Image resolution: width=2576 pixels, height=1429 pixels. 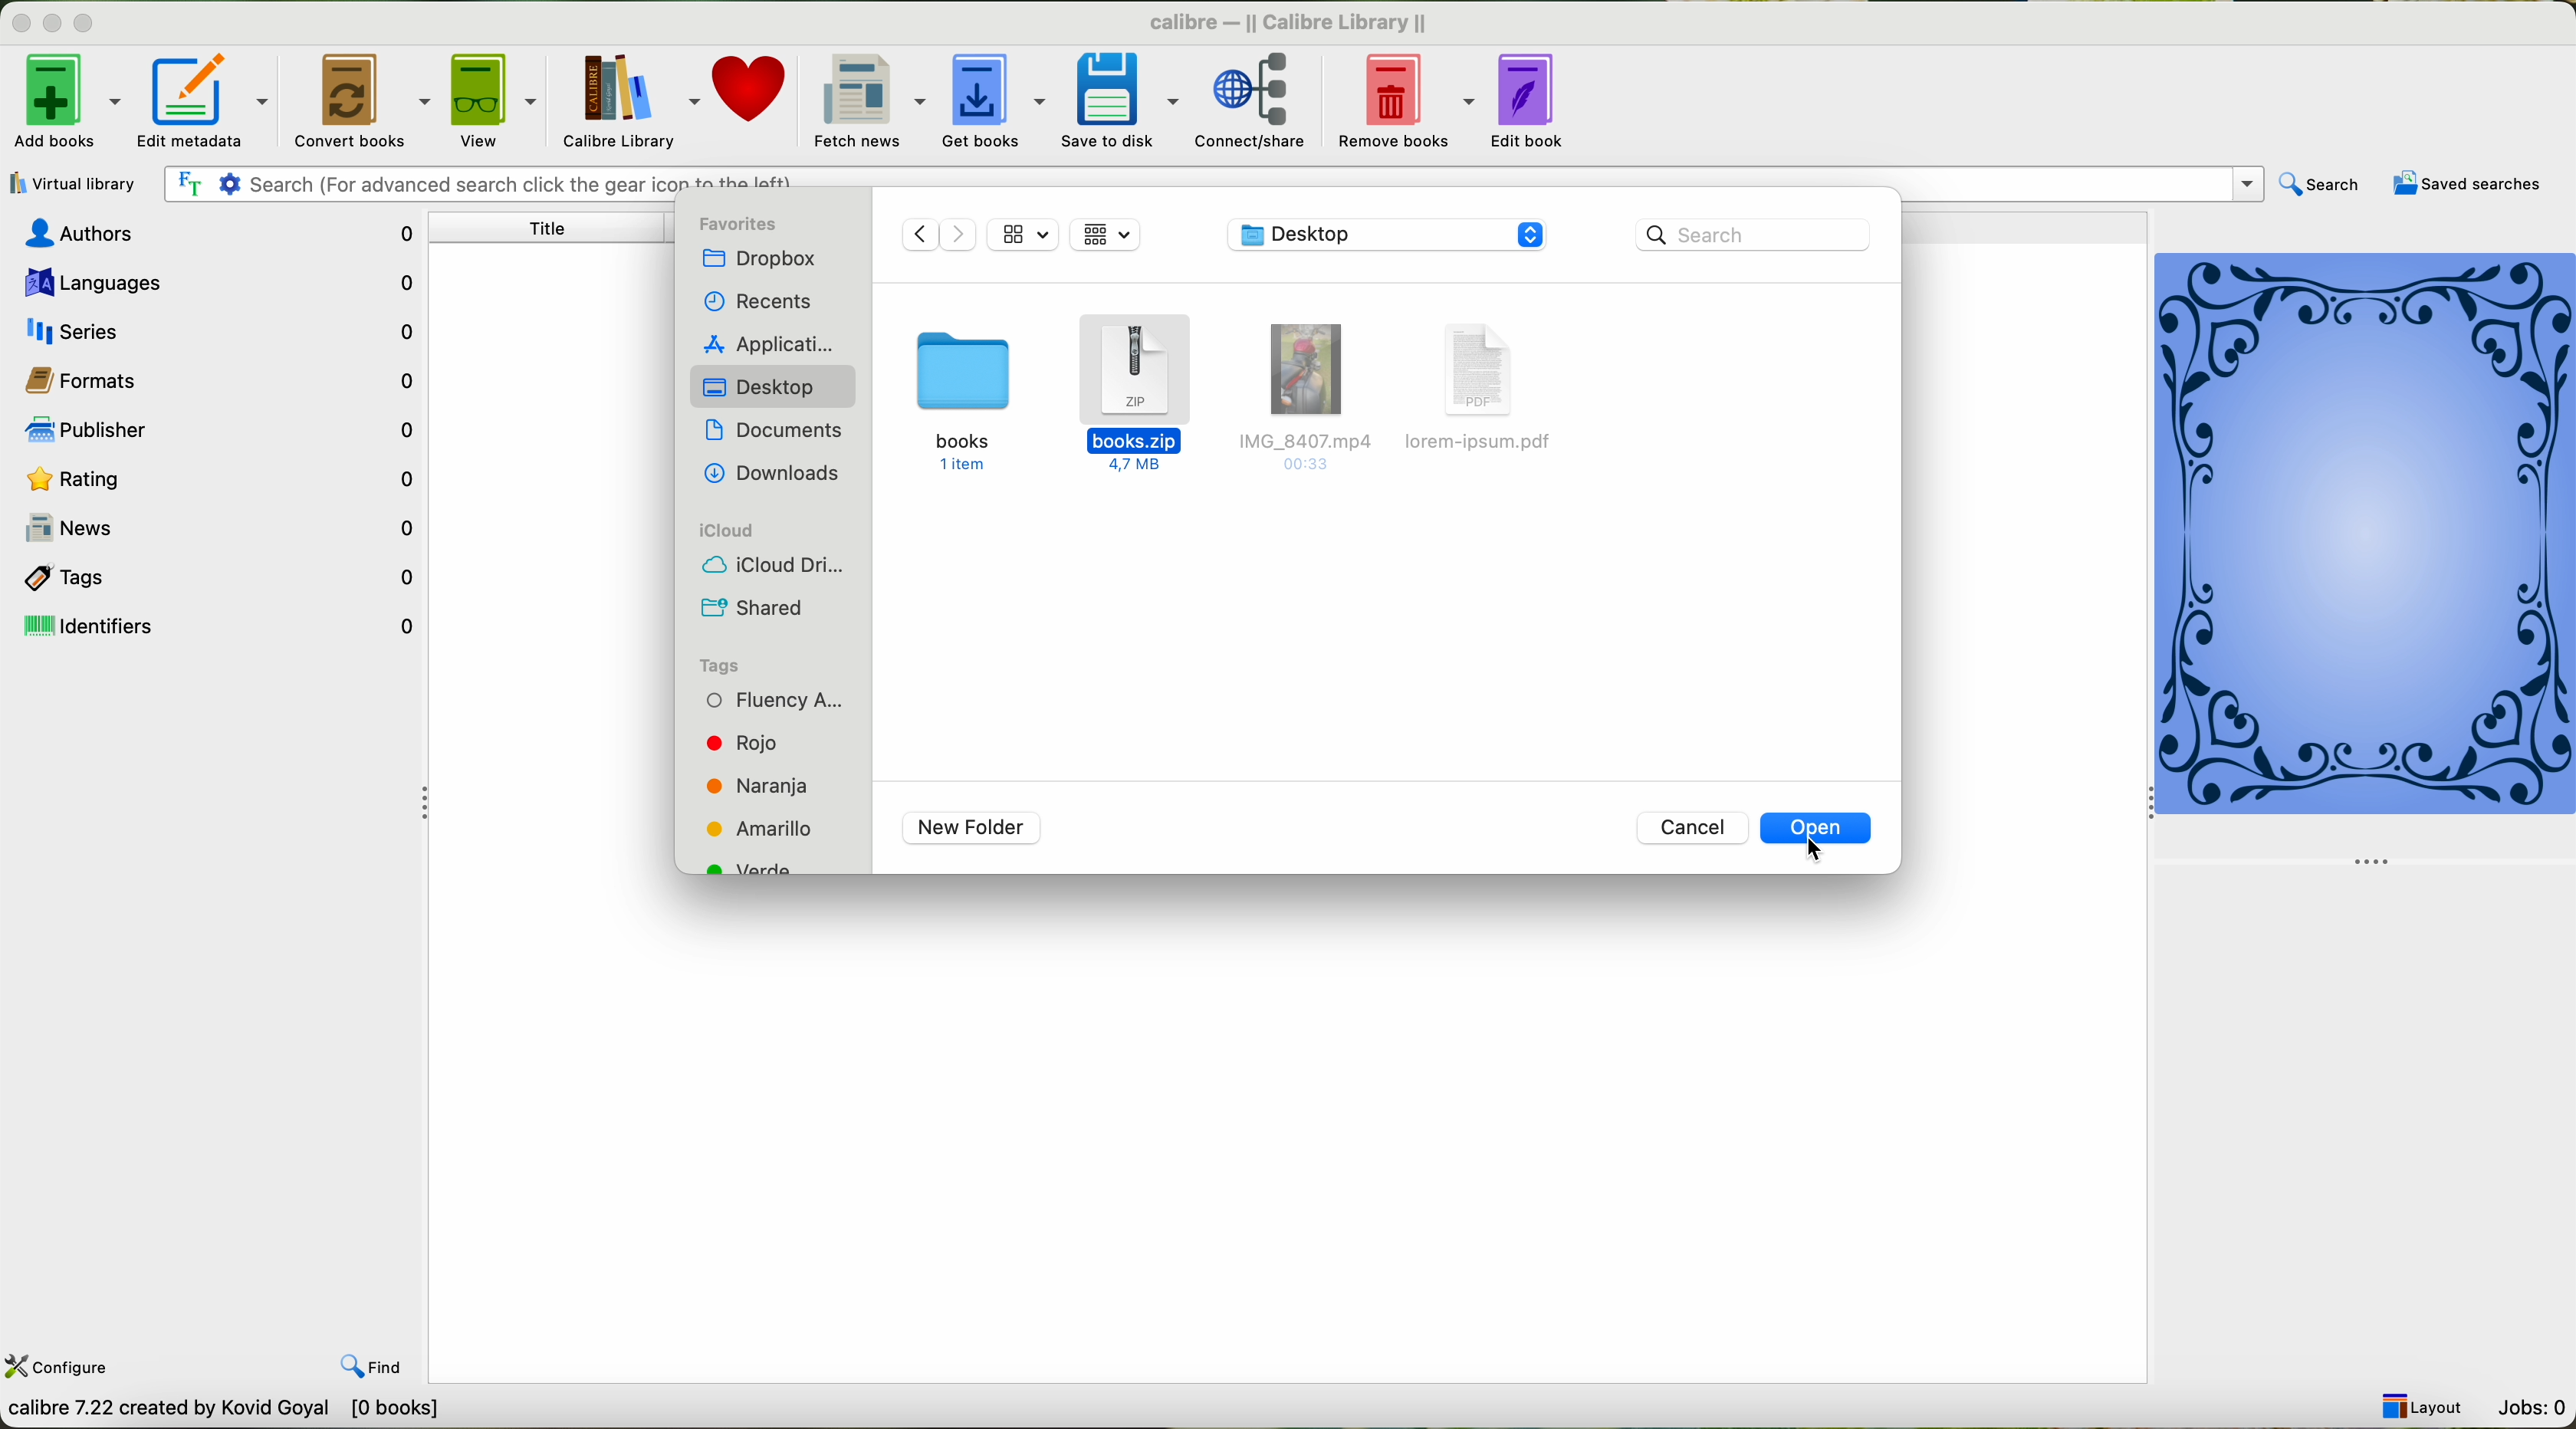 I want to click on open button, so click(x=1829, y=827).